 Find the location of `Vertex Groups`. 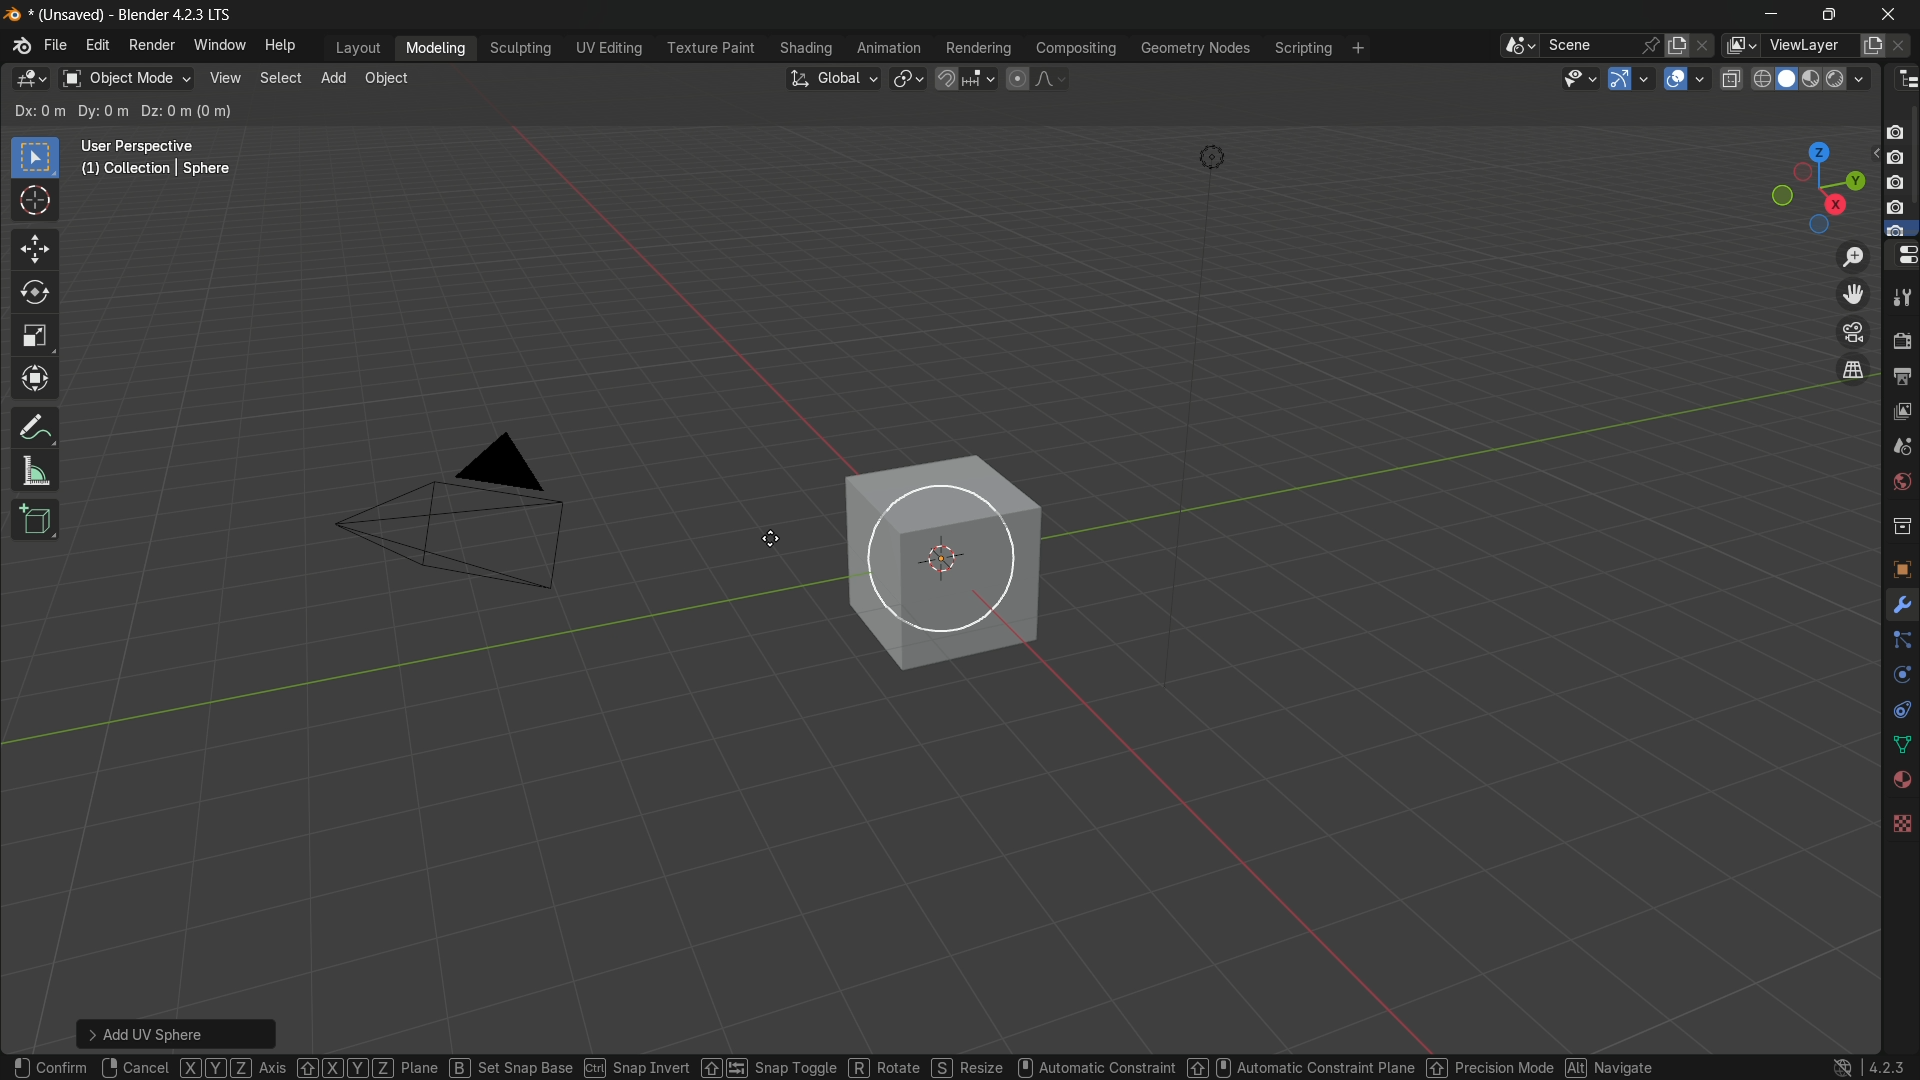

Vertex Groups is located at coordinates (1901, 777).